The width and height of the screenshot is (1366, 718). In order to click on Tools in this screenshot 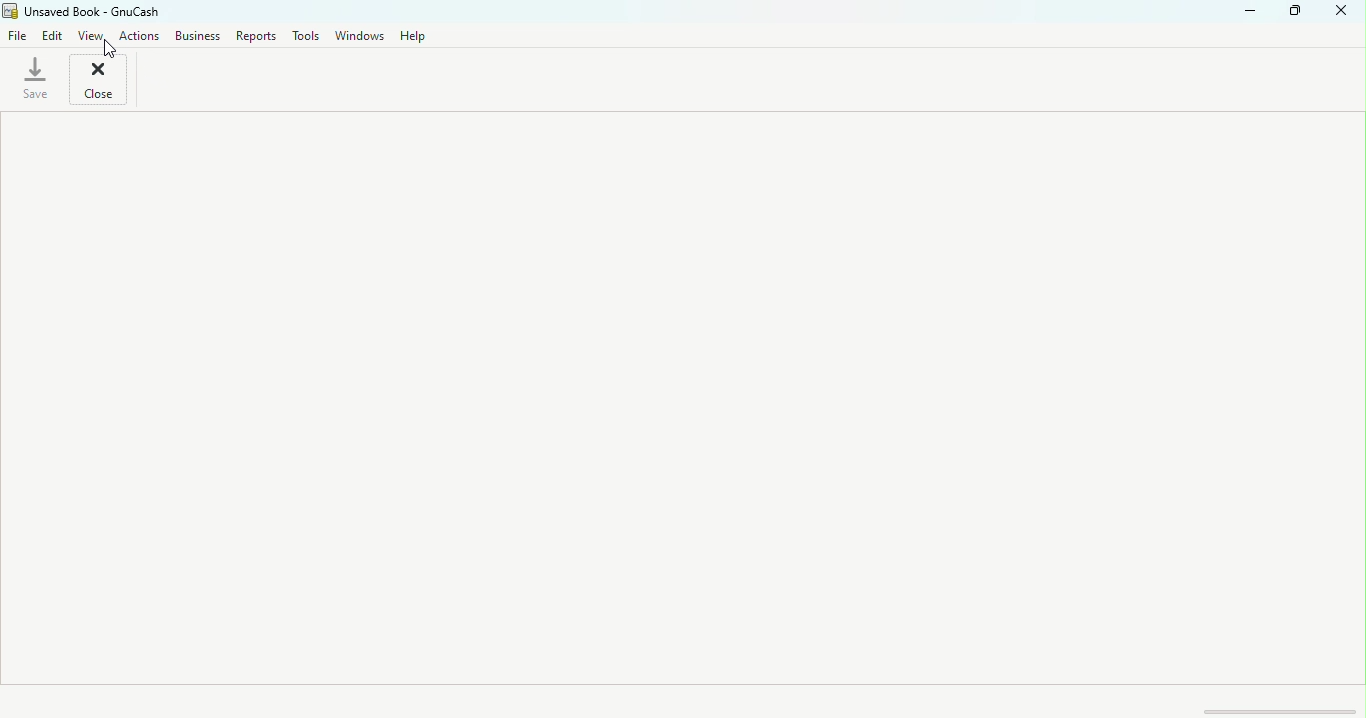, I will do `click(301, 36)`.